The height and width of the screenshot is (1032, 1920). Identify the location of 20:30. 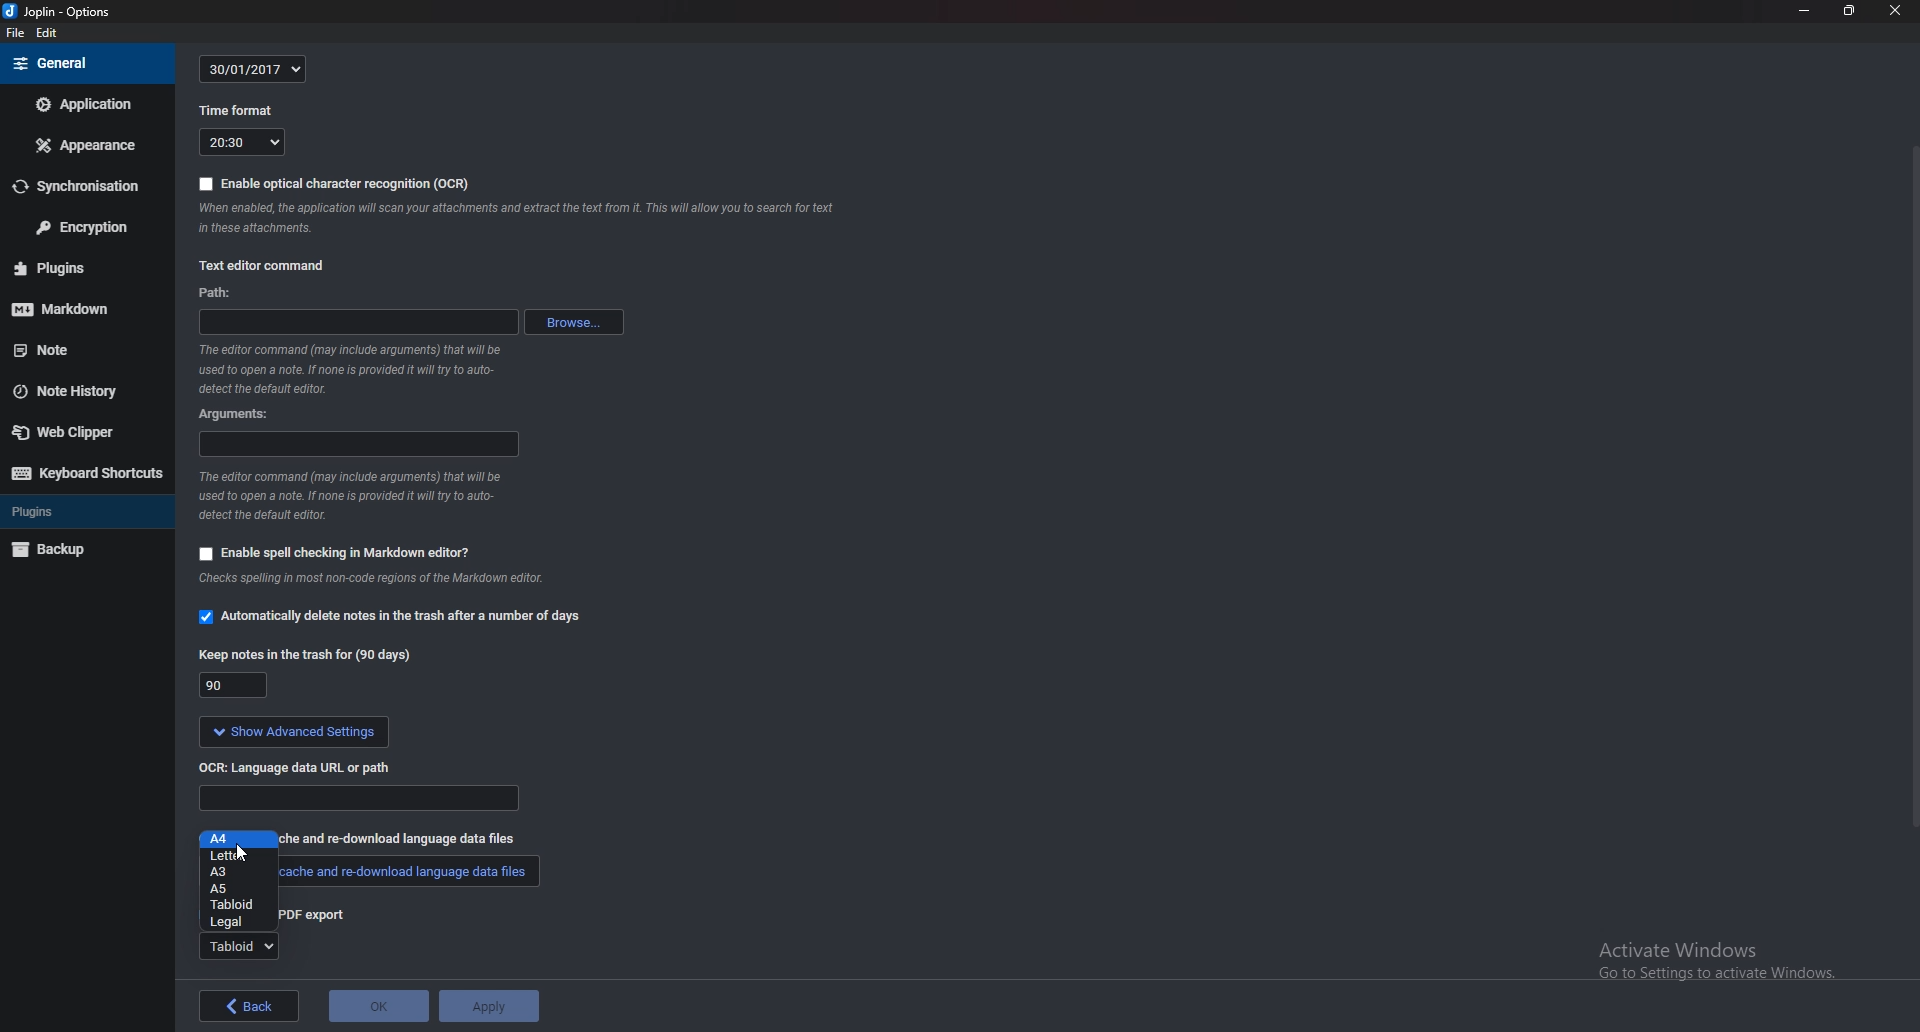
(240, 144).